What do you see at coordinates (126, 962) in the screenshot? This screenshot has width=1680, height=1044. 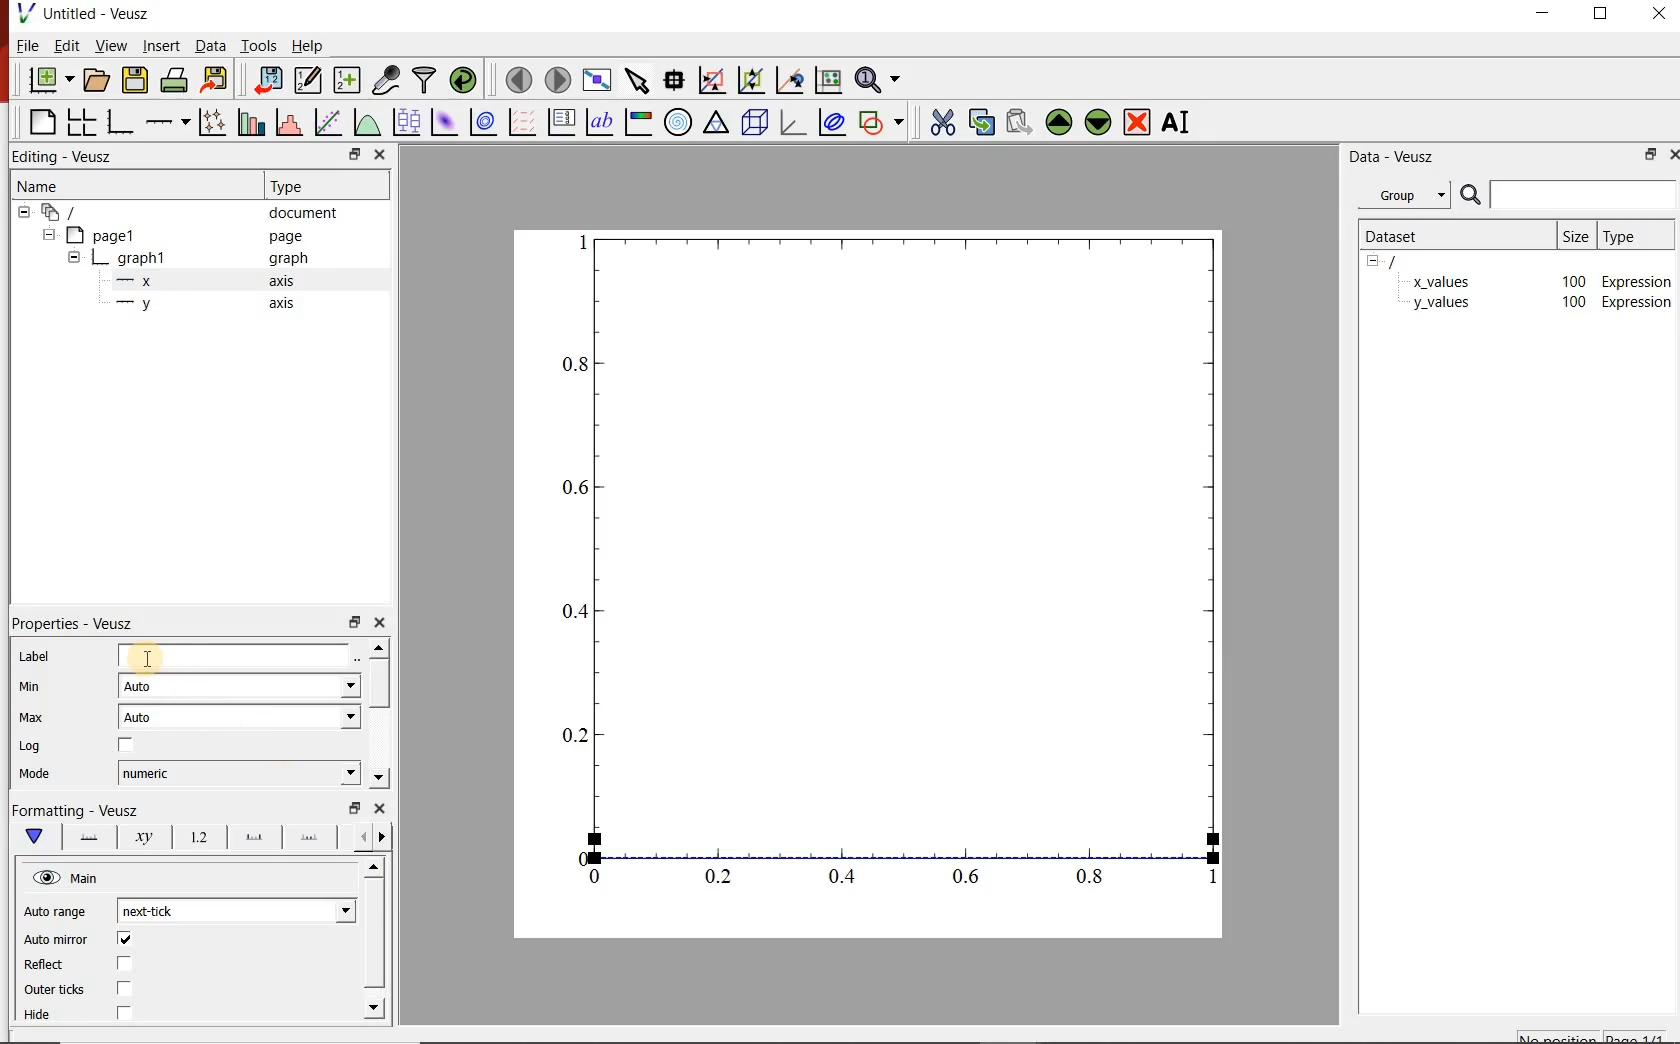 I see `checkbox` at bounding box center [126, 962].